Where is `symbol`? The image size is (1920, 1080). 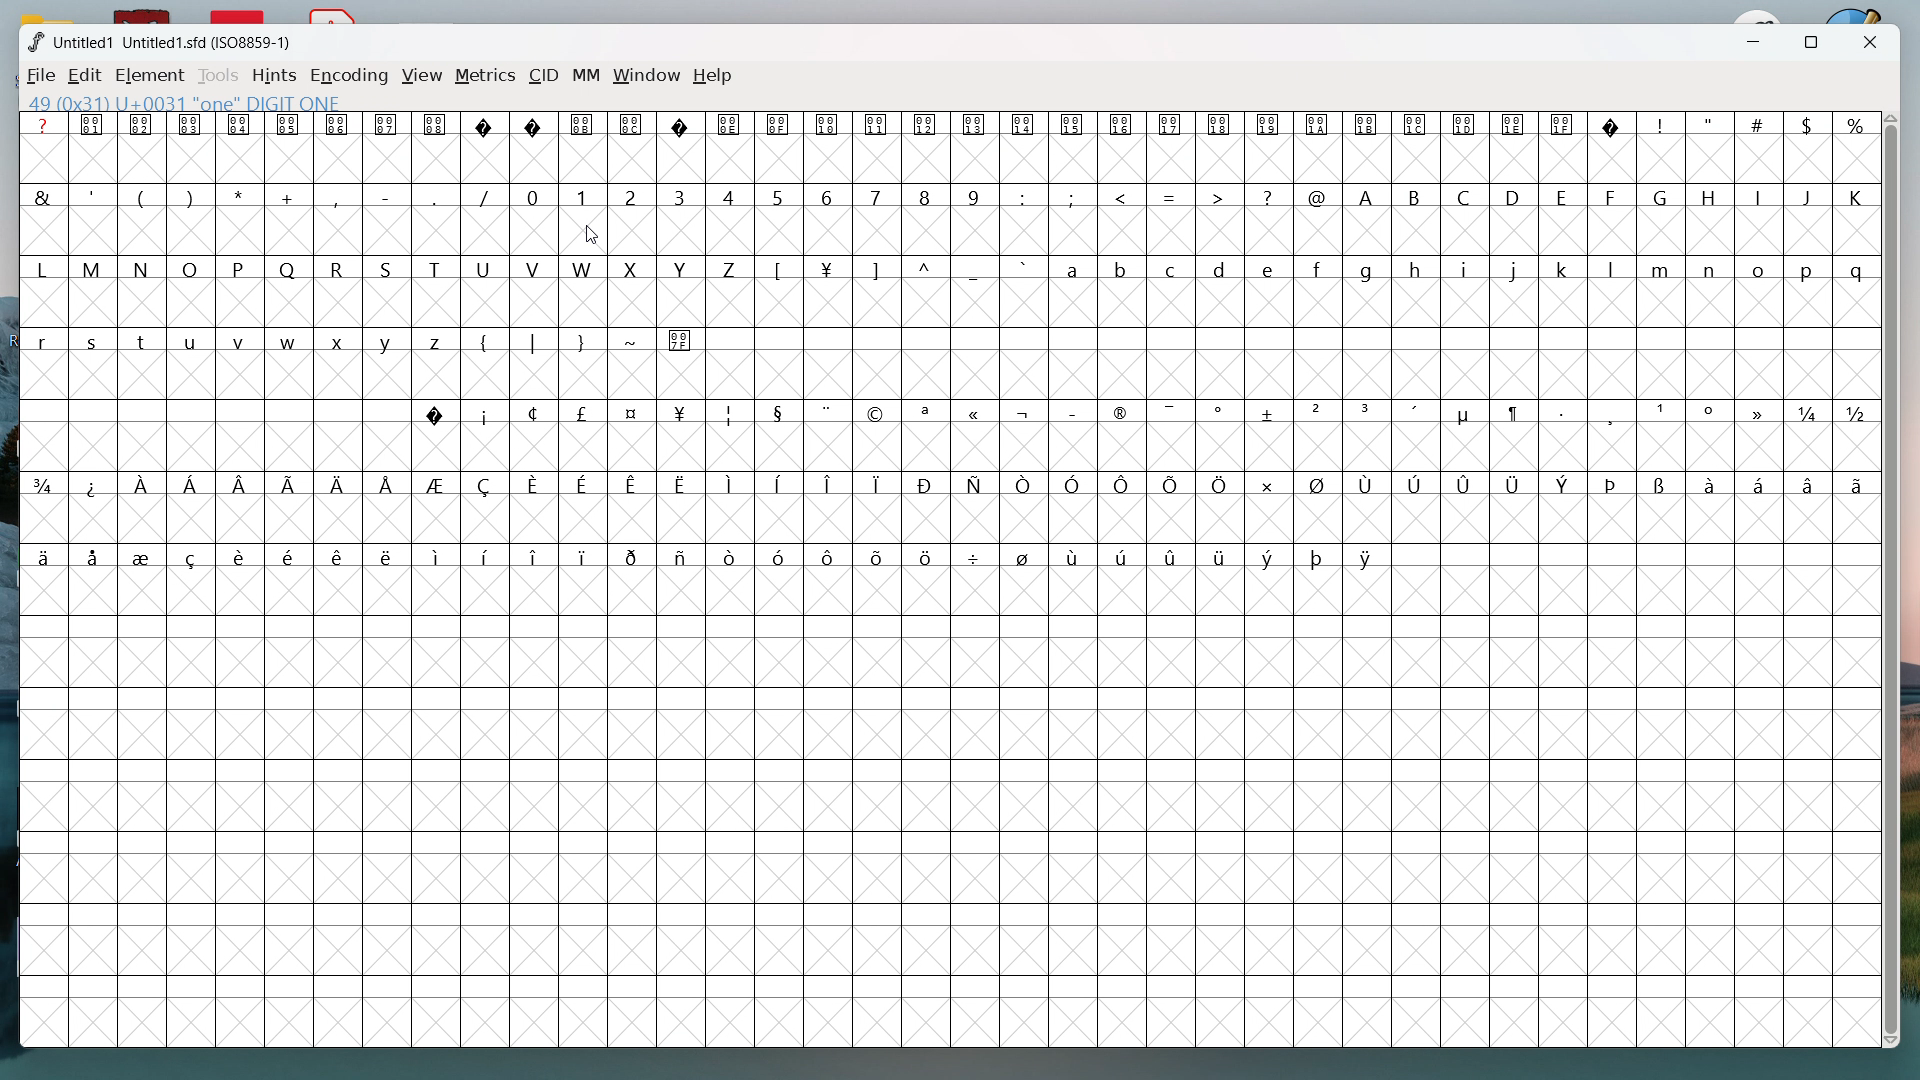
symbol is located at coordinates (1612, 126).